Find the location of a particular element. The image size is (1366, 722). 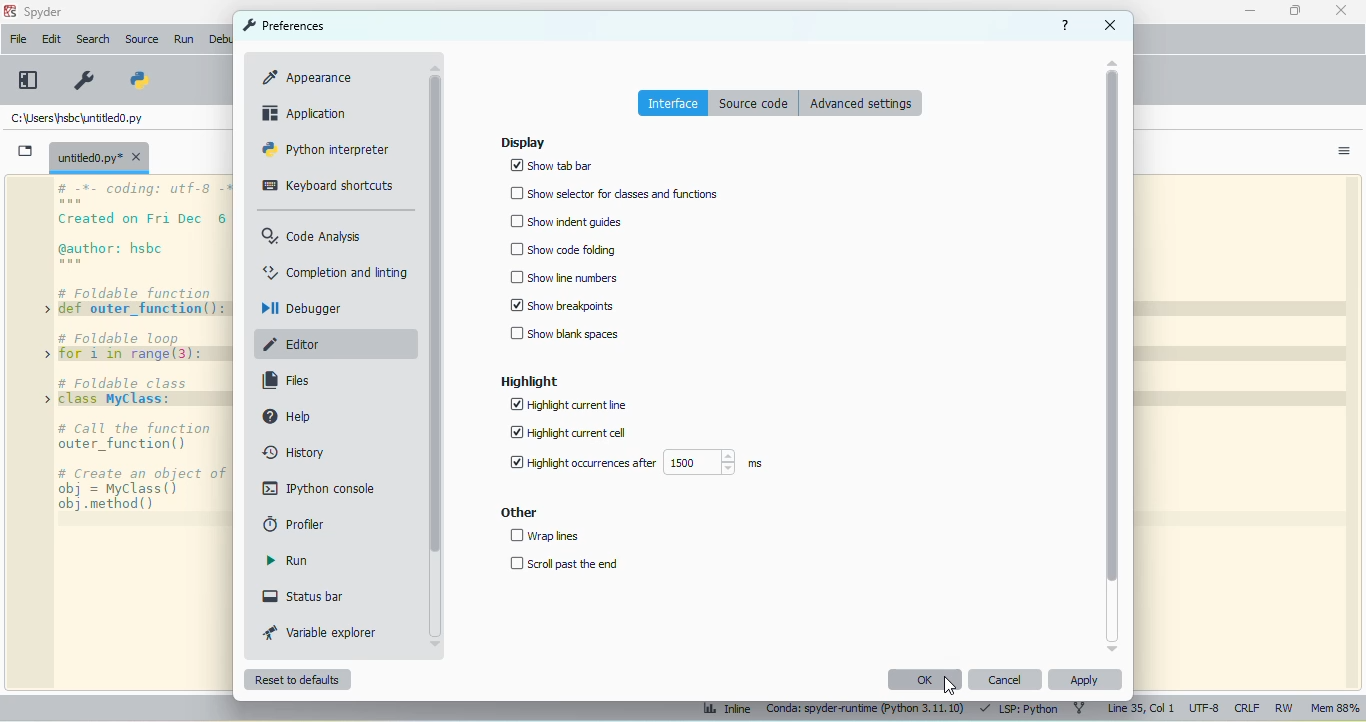

debugger is located at coordinates (301, 308).